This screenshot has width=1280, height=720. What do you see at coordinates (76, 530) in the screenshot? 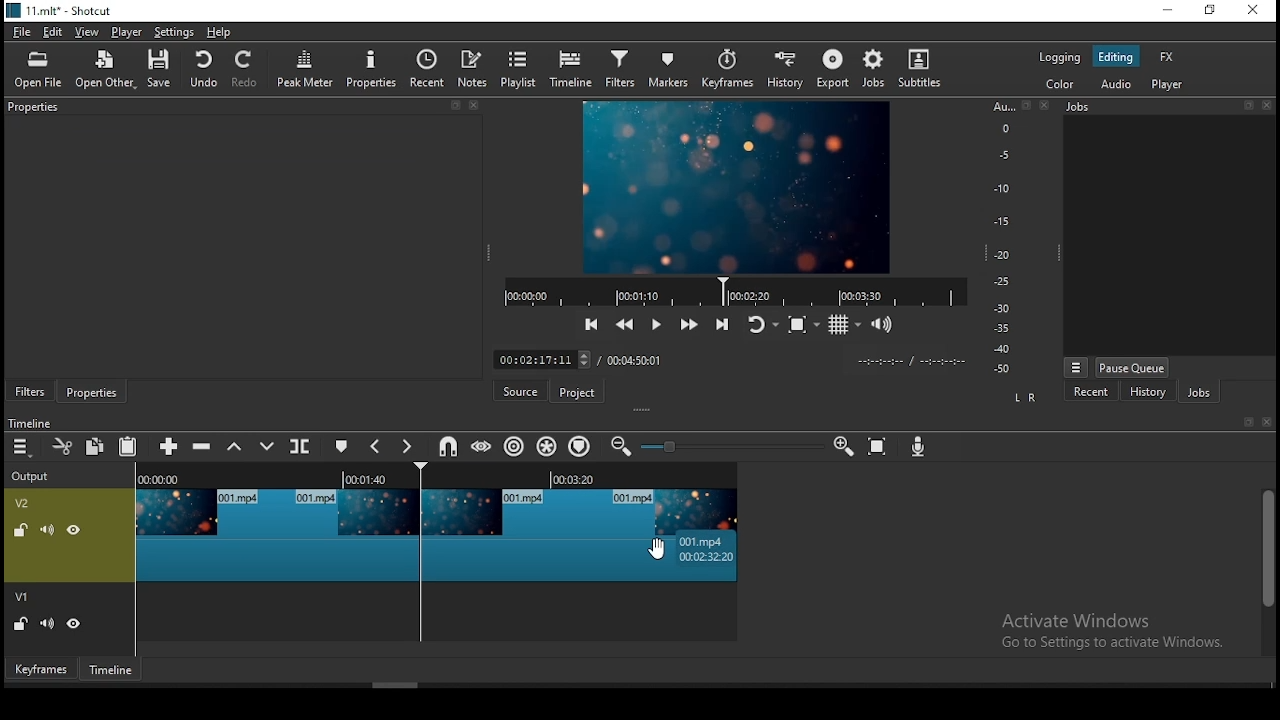
I see `(UN)HIDE` at bounding box center [76, 530].